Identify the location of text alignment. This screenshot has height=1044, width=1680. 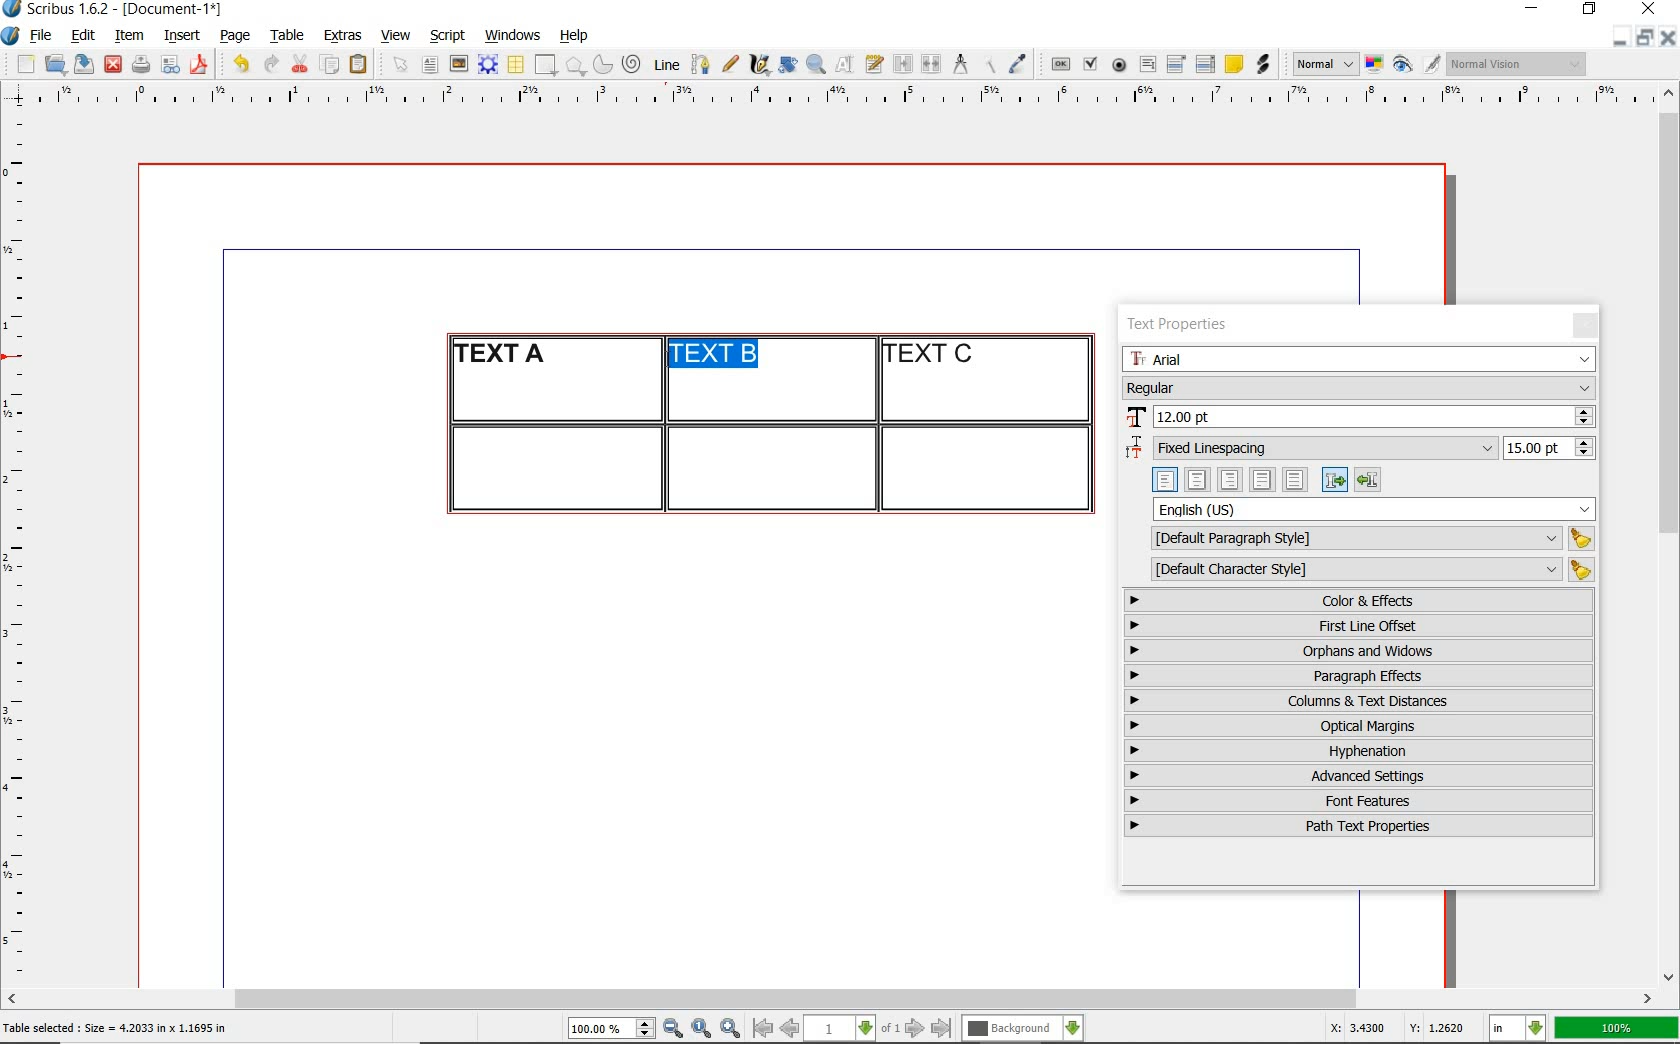
(1266, 479).